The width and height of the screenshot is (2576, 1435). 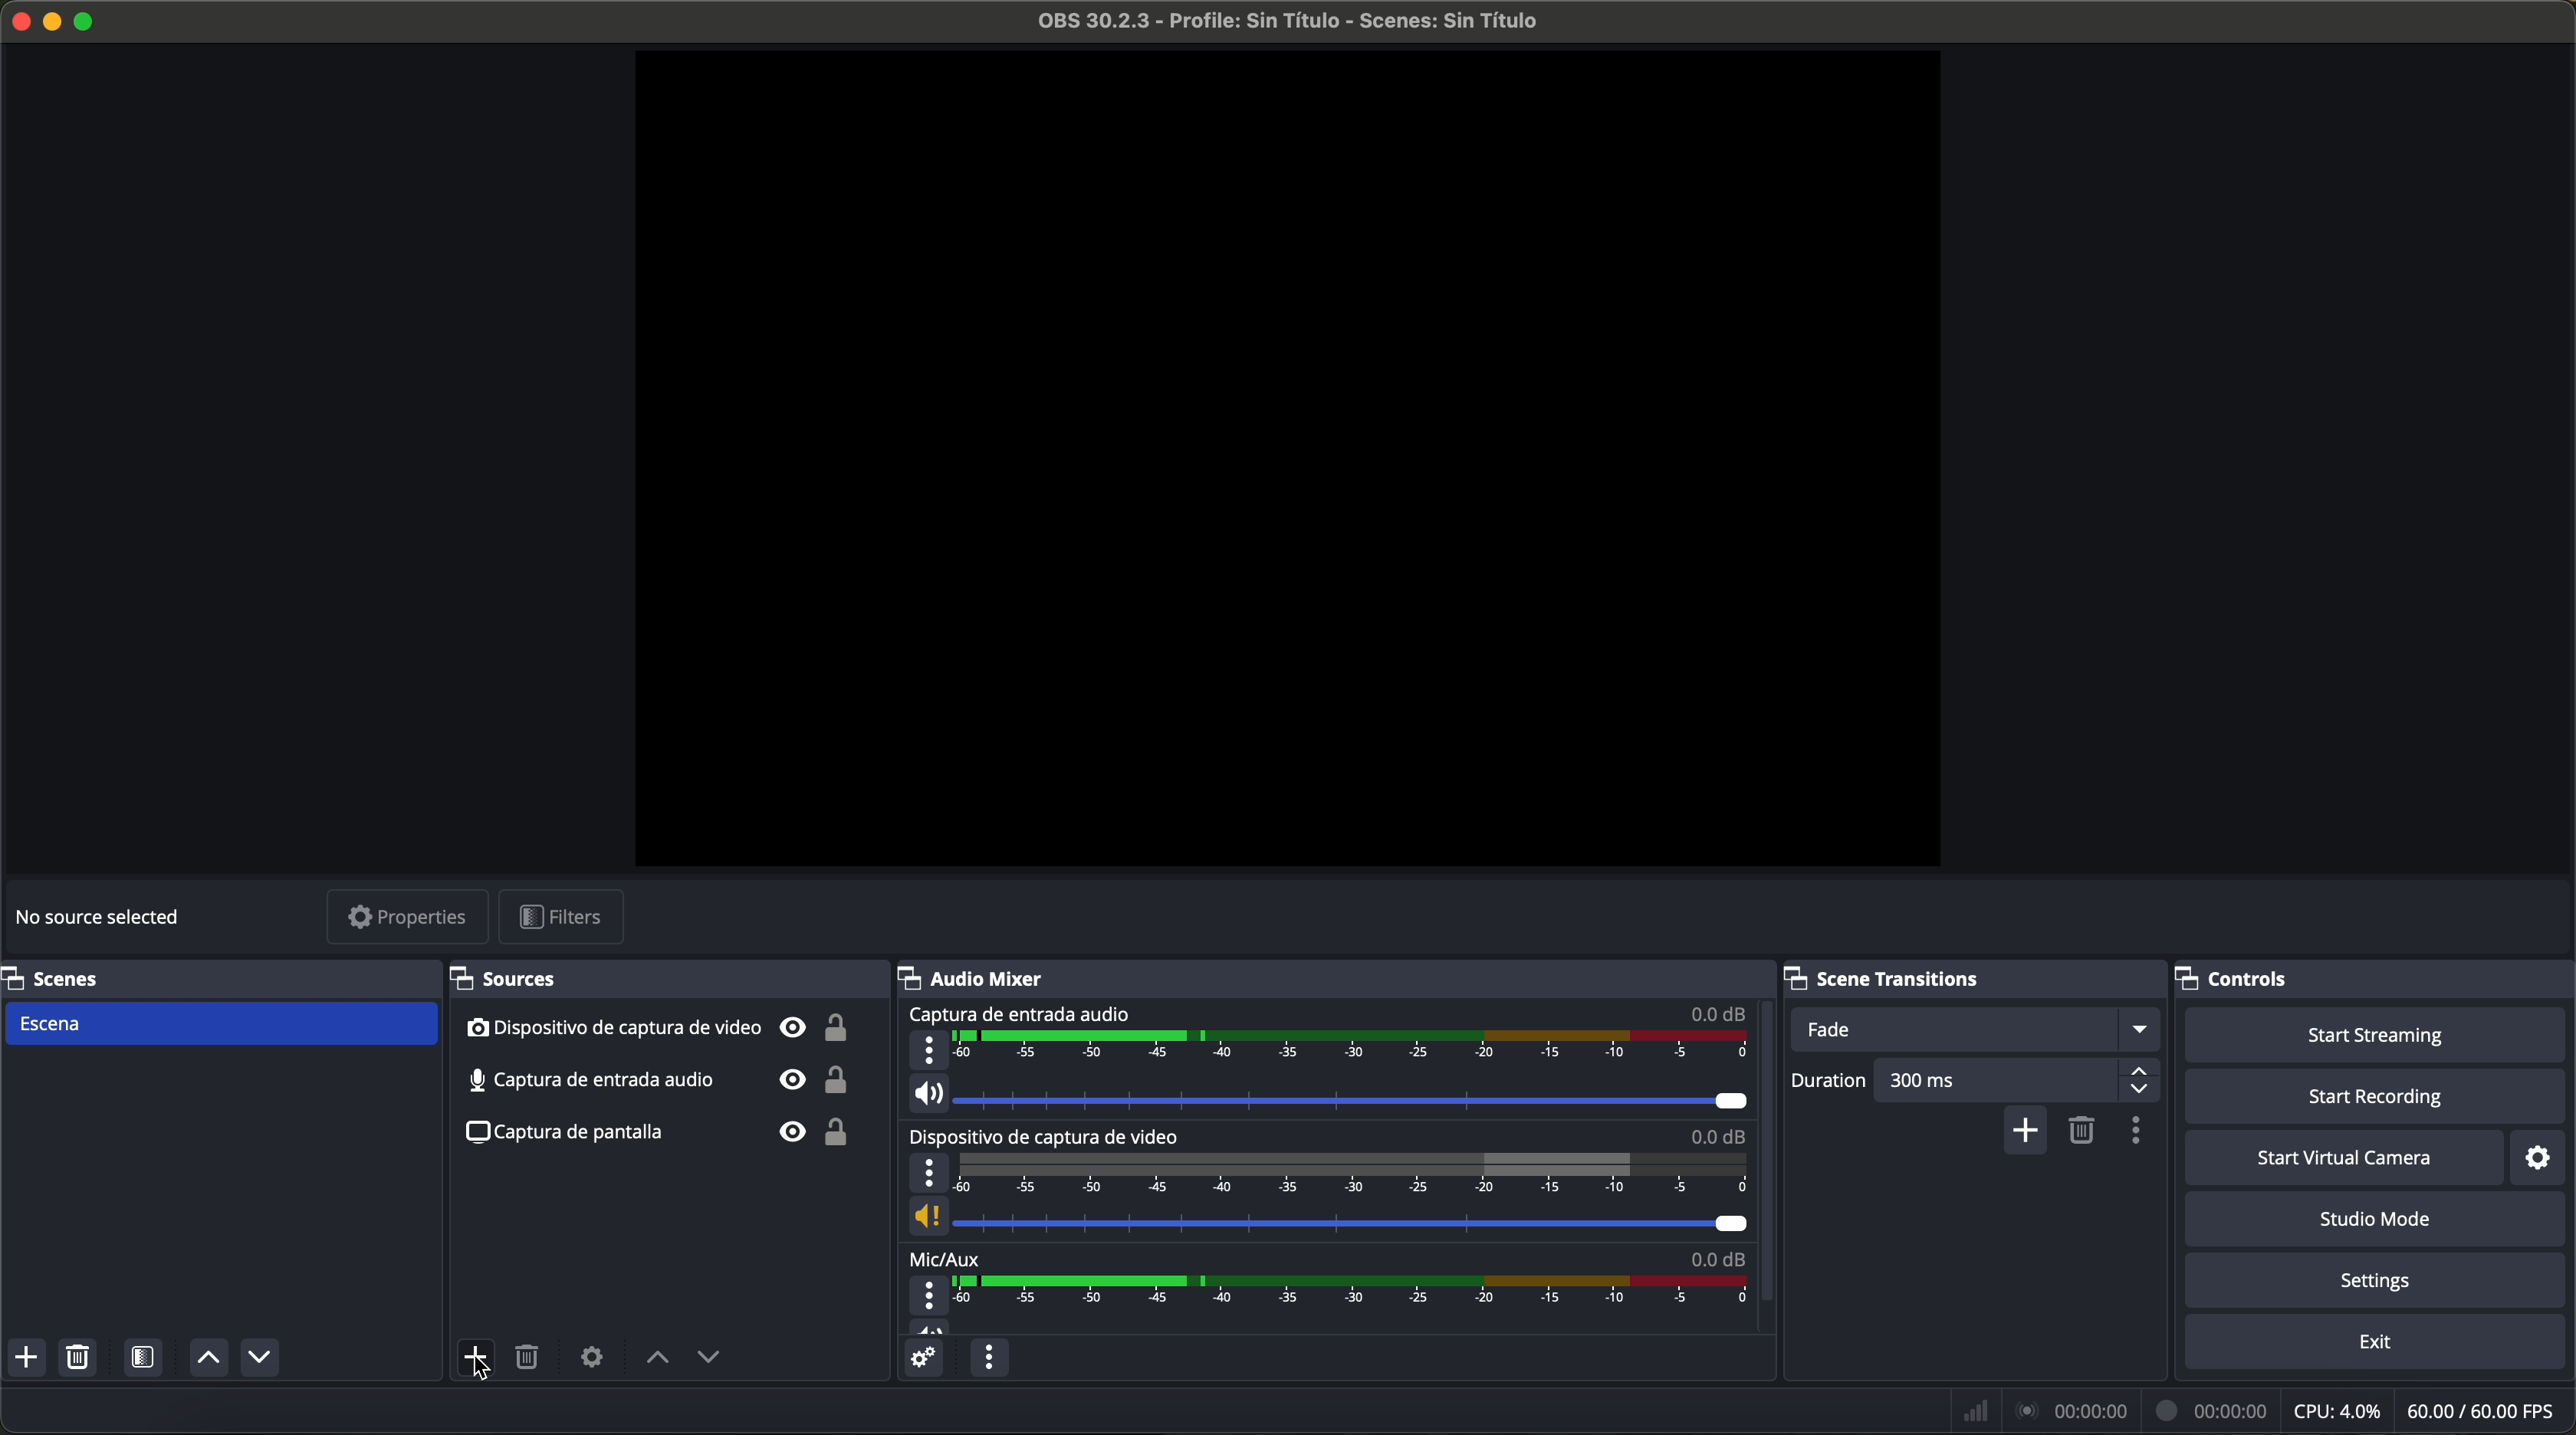 What do you see at coordinates (929, 1050) in the screenshot?
I see `more options` at bounding box center [929, 1050].